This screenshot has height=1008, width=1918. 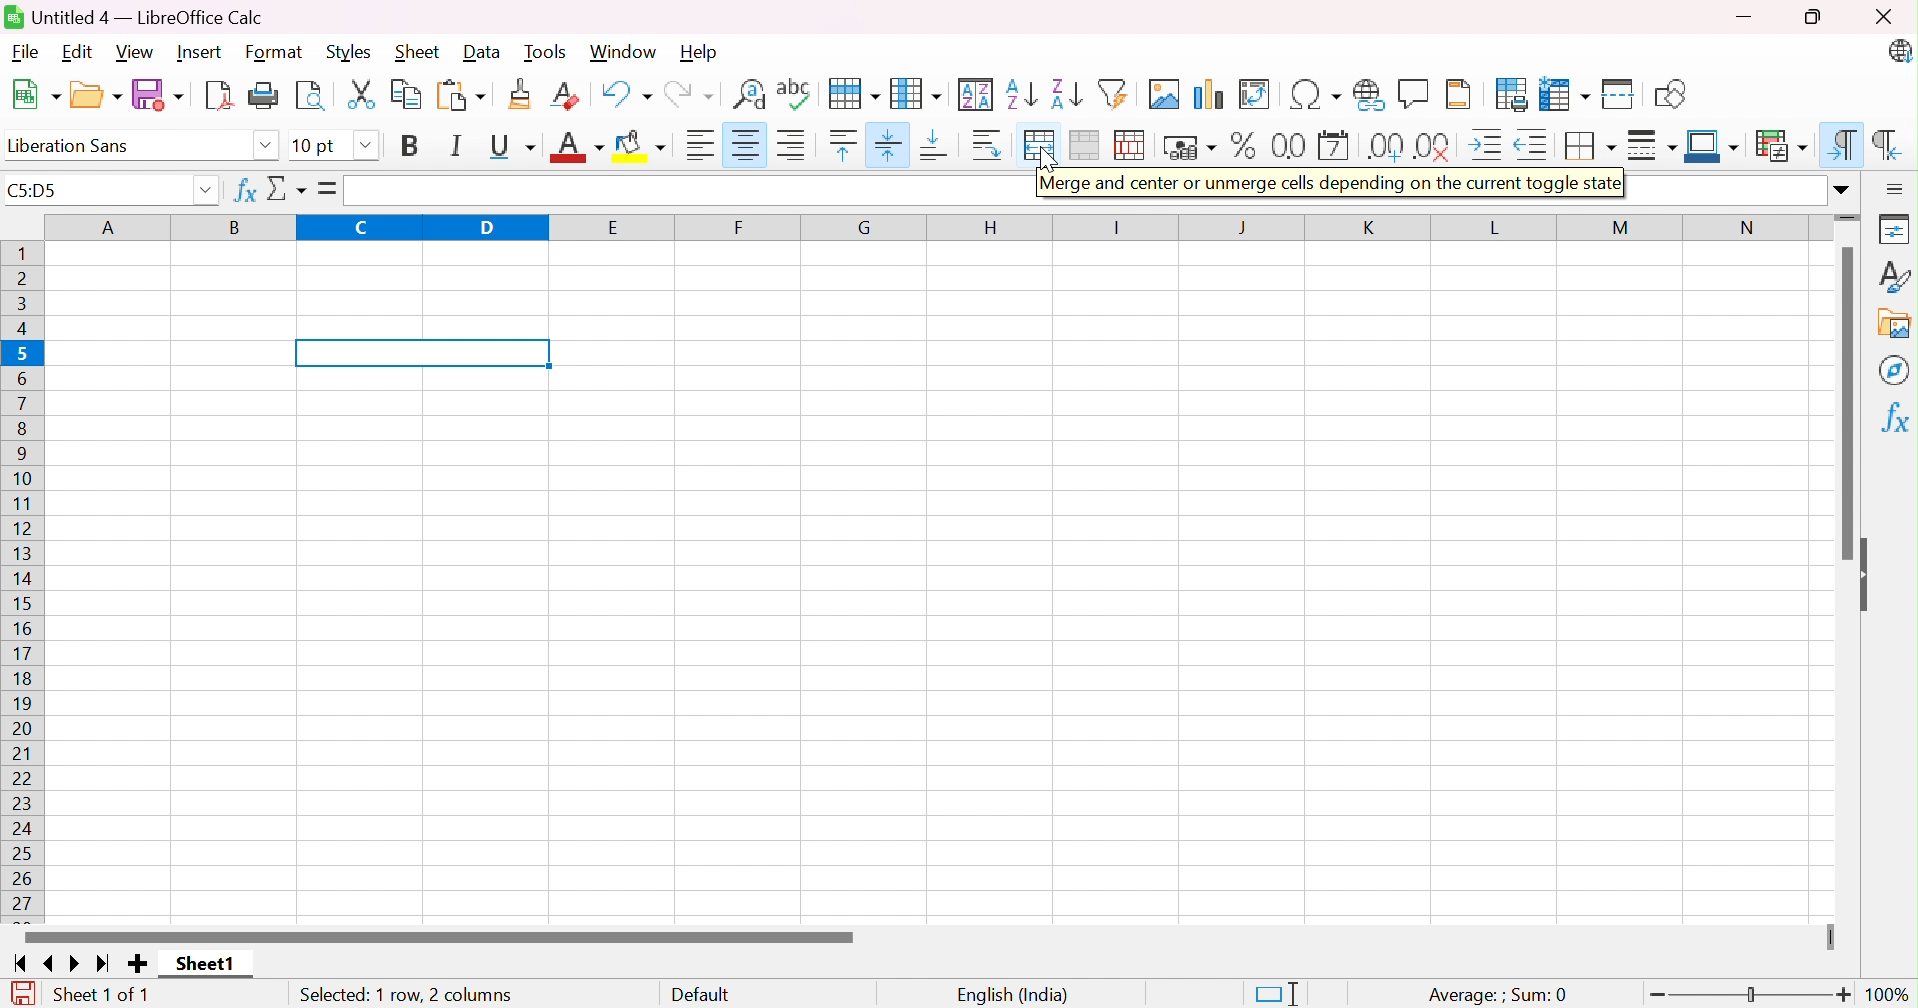 I want to click on Insert Hyperlink, so click(x=1366, y=94).